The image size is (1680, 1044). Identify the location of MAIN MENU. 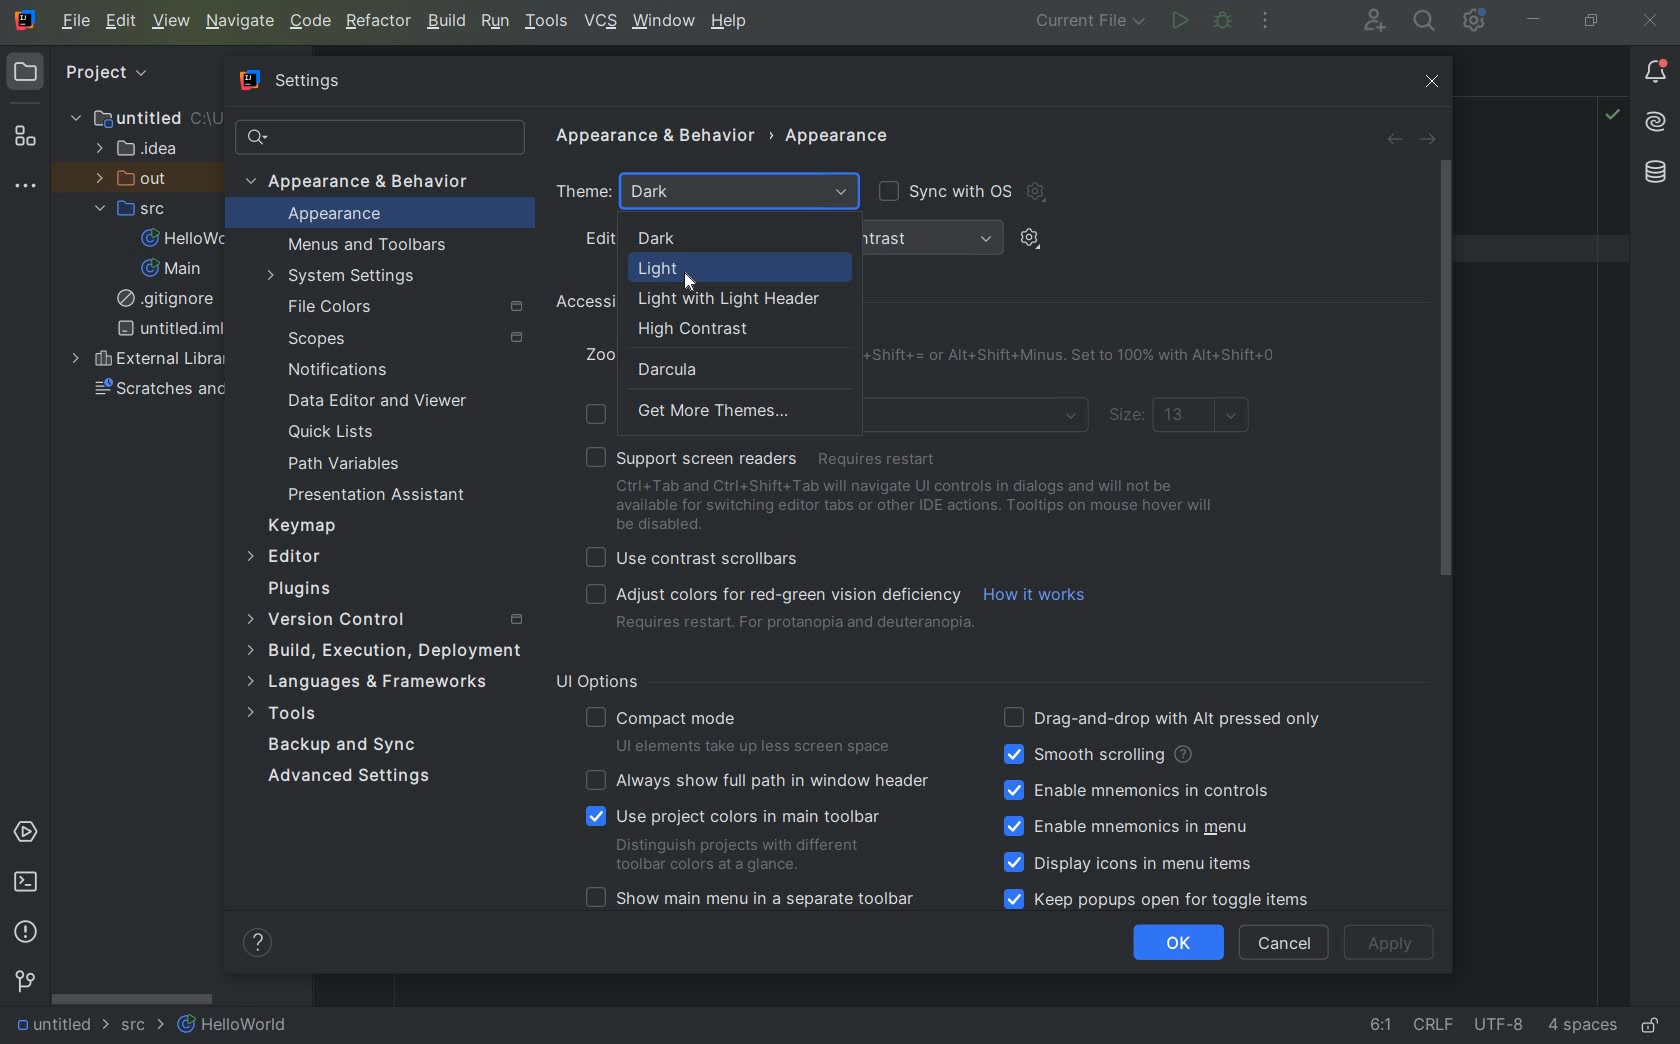
(72, 21).